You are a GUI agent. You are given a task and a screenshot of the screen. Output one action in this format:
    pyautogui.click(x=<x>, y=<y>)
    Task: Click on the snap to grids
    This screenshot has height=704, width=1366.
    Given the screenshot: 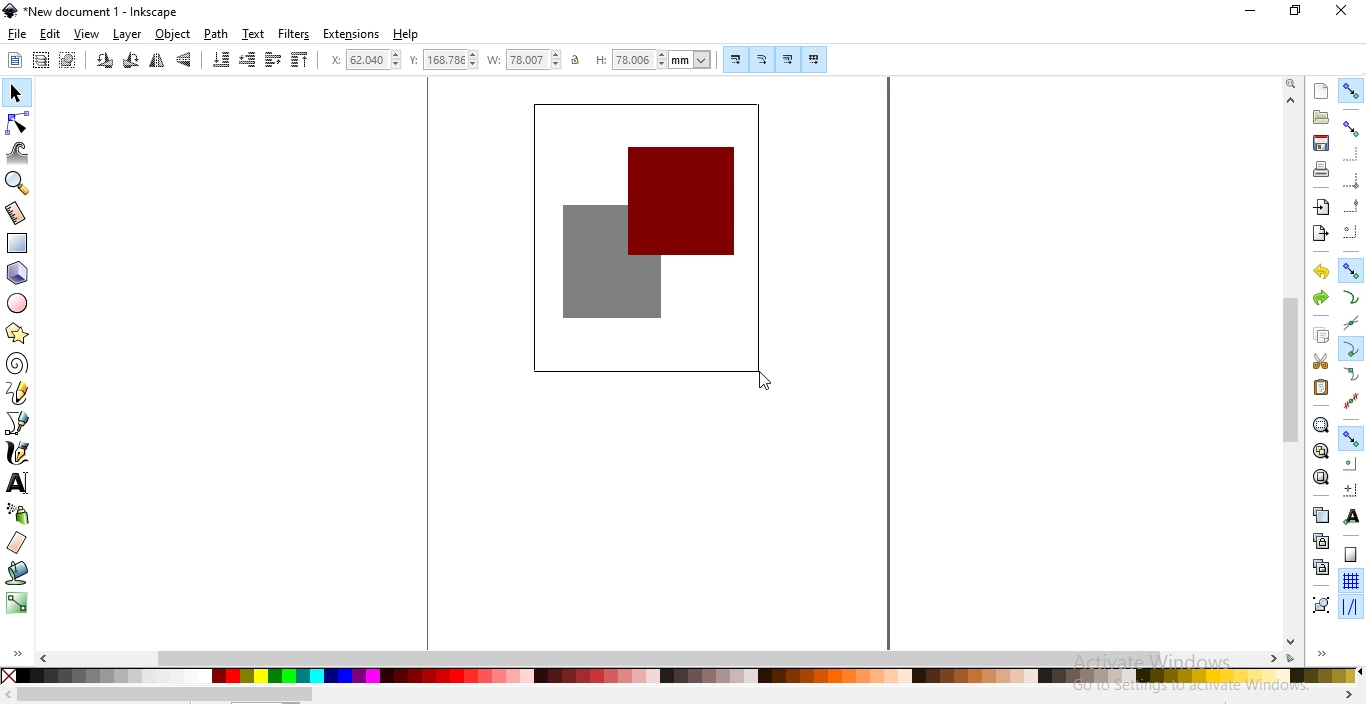 What is the action you would take?
    pyautogui.click(x=1350, y=582)
    